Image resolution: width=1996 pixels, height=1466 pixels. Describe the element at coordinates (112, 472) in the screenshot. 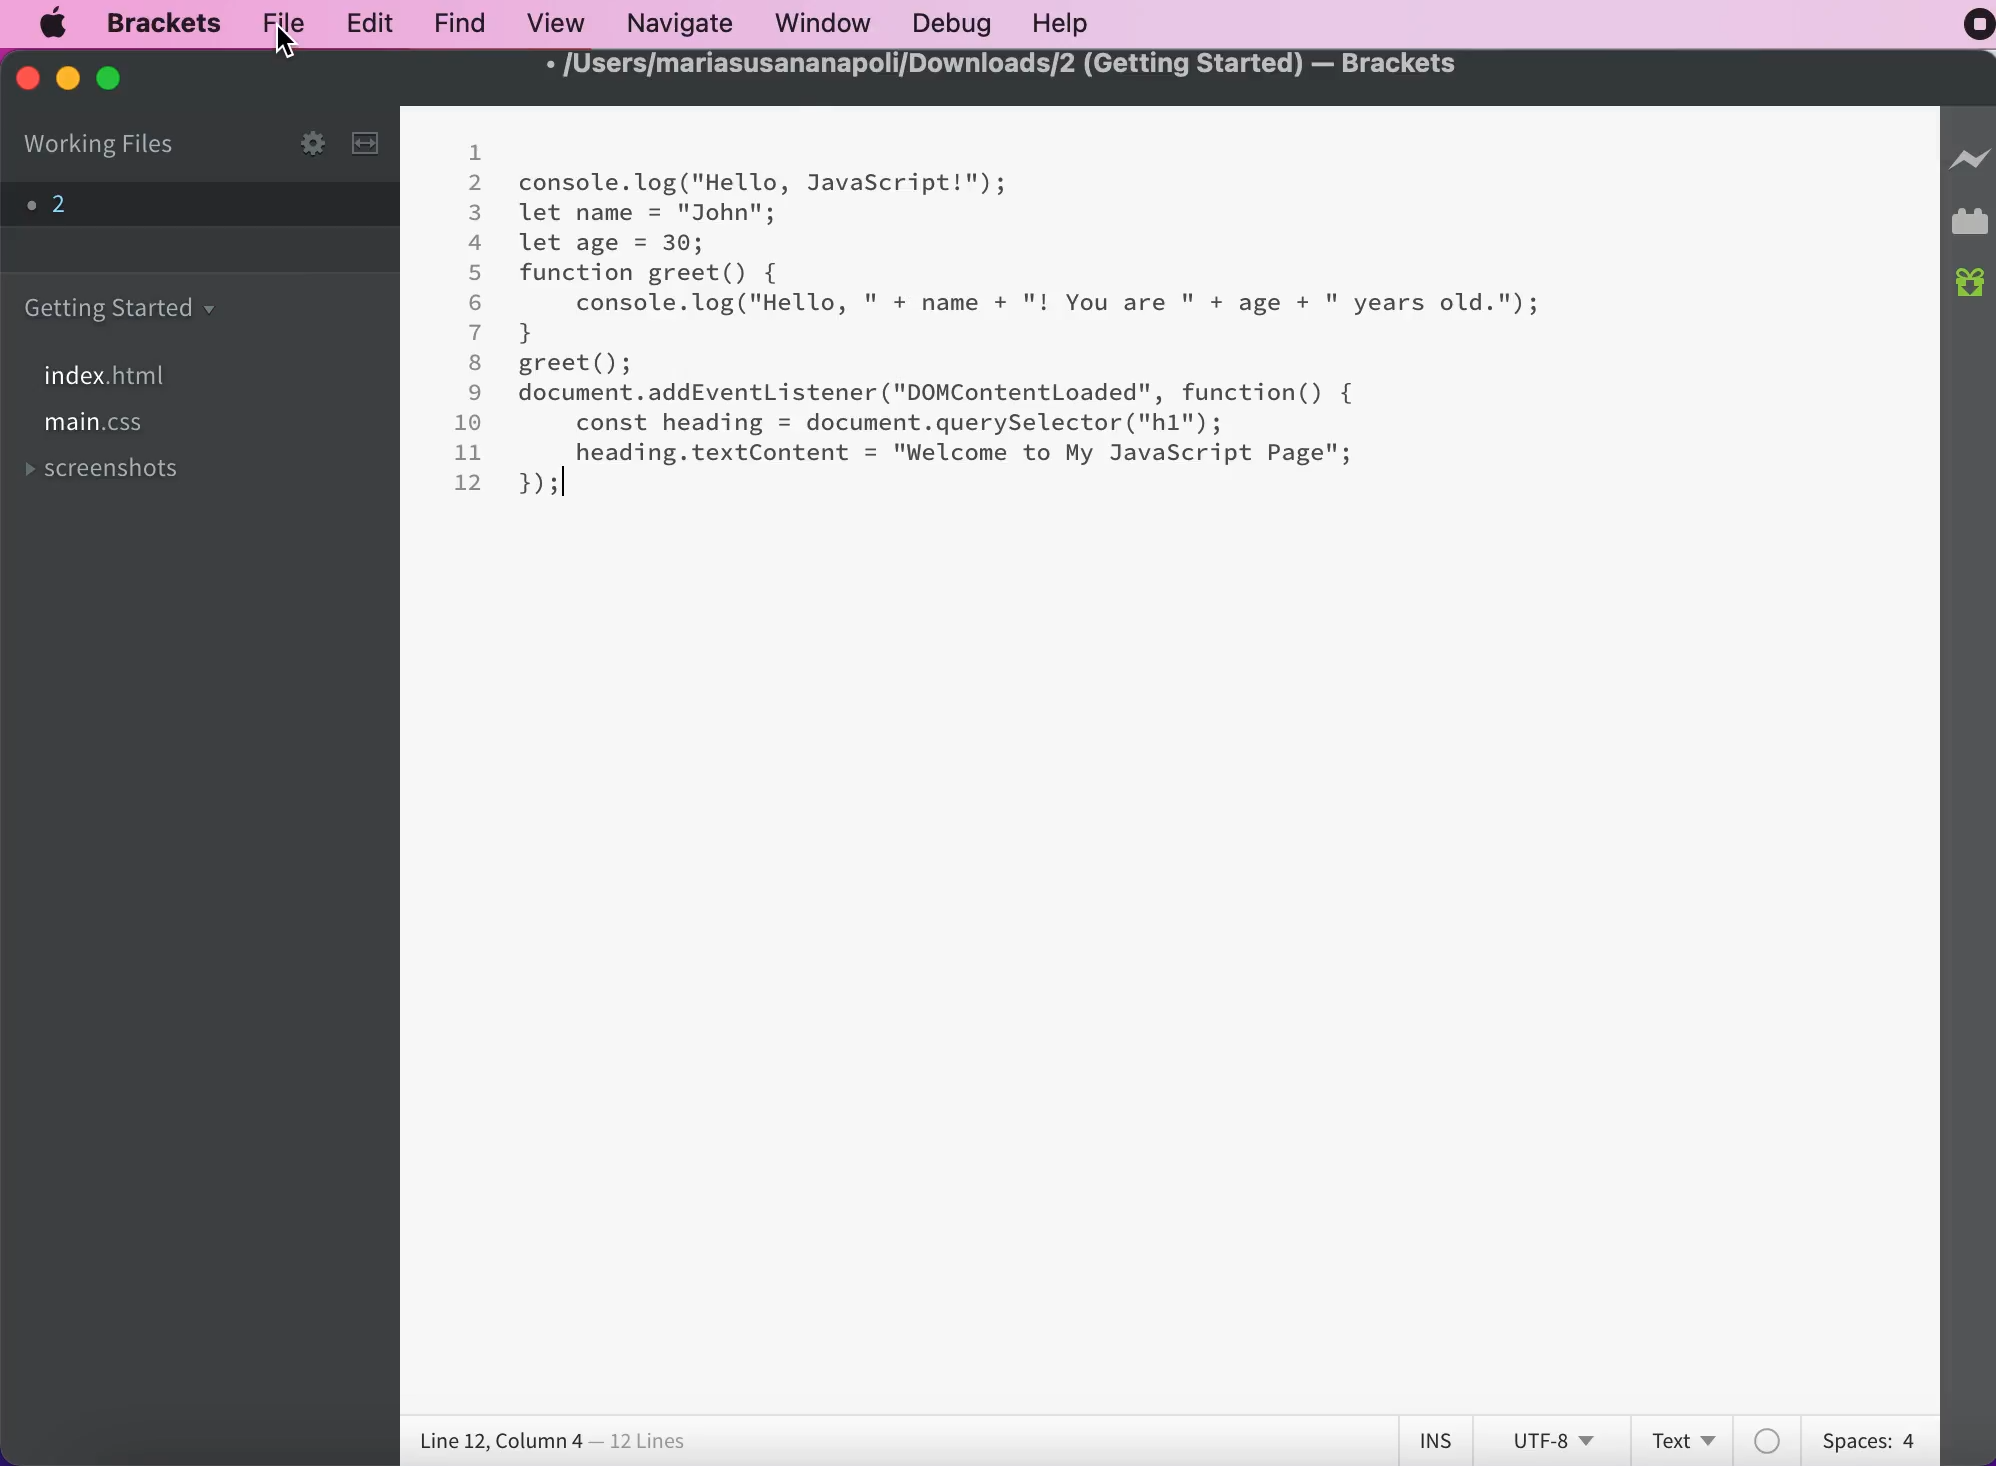

I see `screenshots` at that location.